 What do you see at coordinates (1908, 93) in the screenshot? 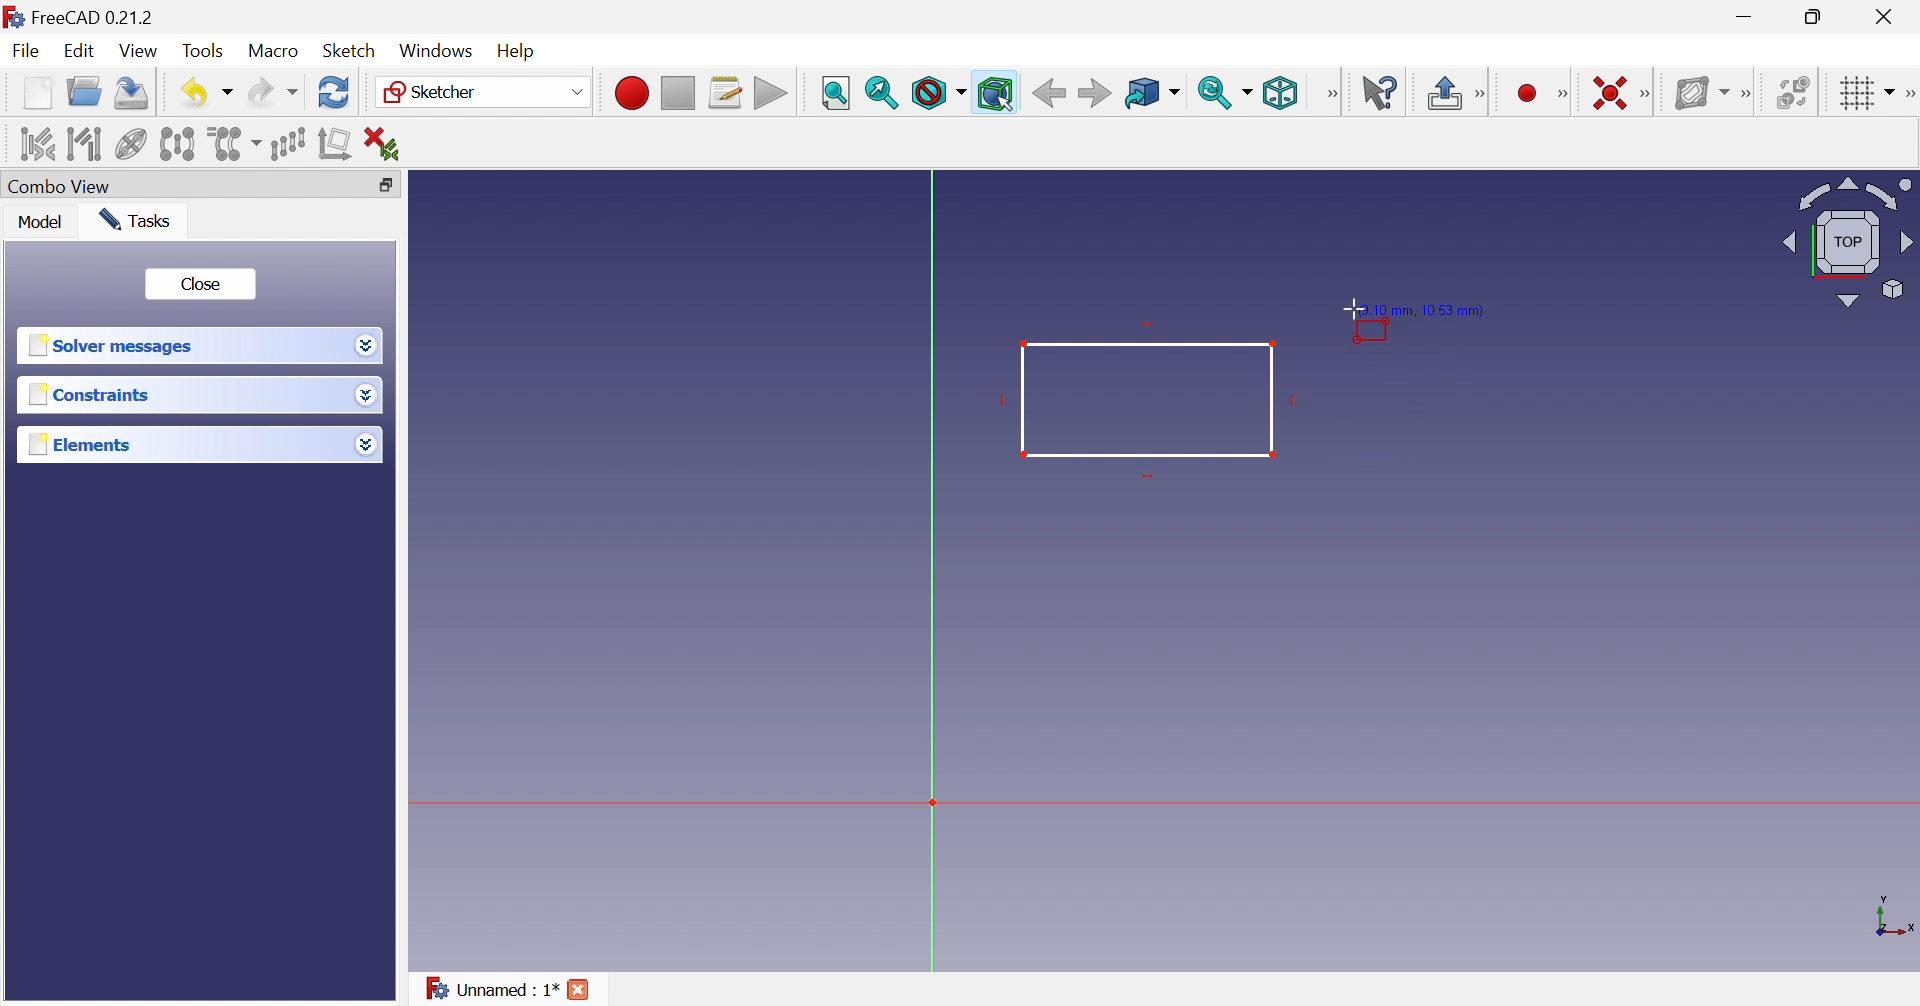
I see `[Sketcher edit tools]` at bounding box center [1908, 93].